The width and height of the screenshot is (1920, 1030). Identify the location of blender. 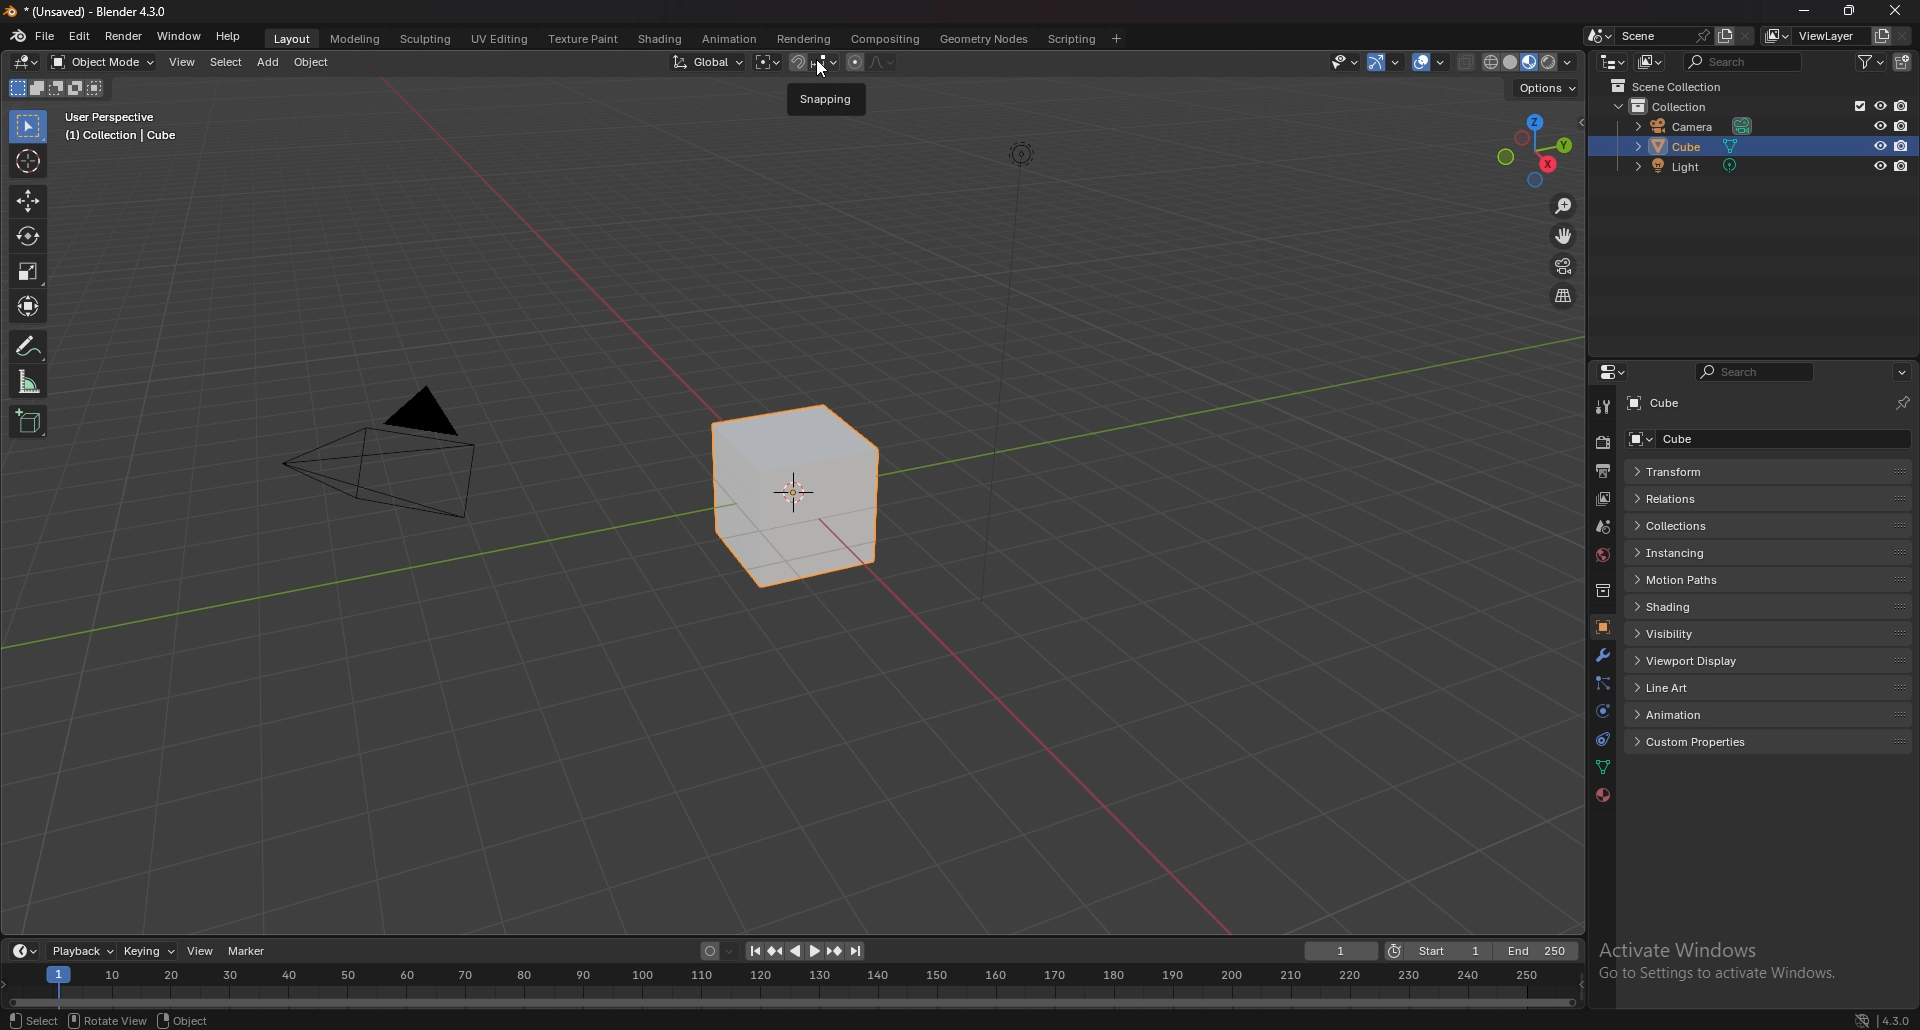
(19, 36).